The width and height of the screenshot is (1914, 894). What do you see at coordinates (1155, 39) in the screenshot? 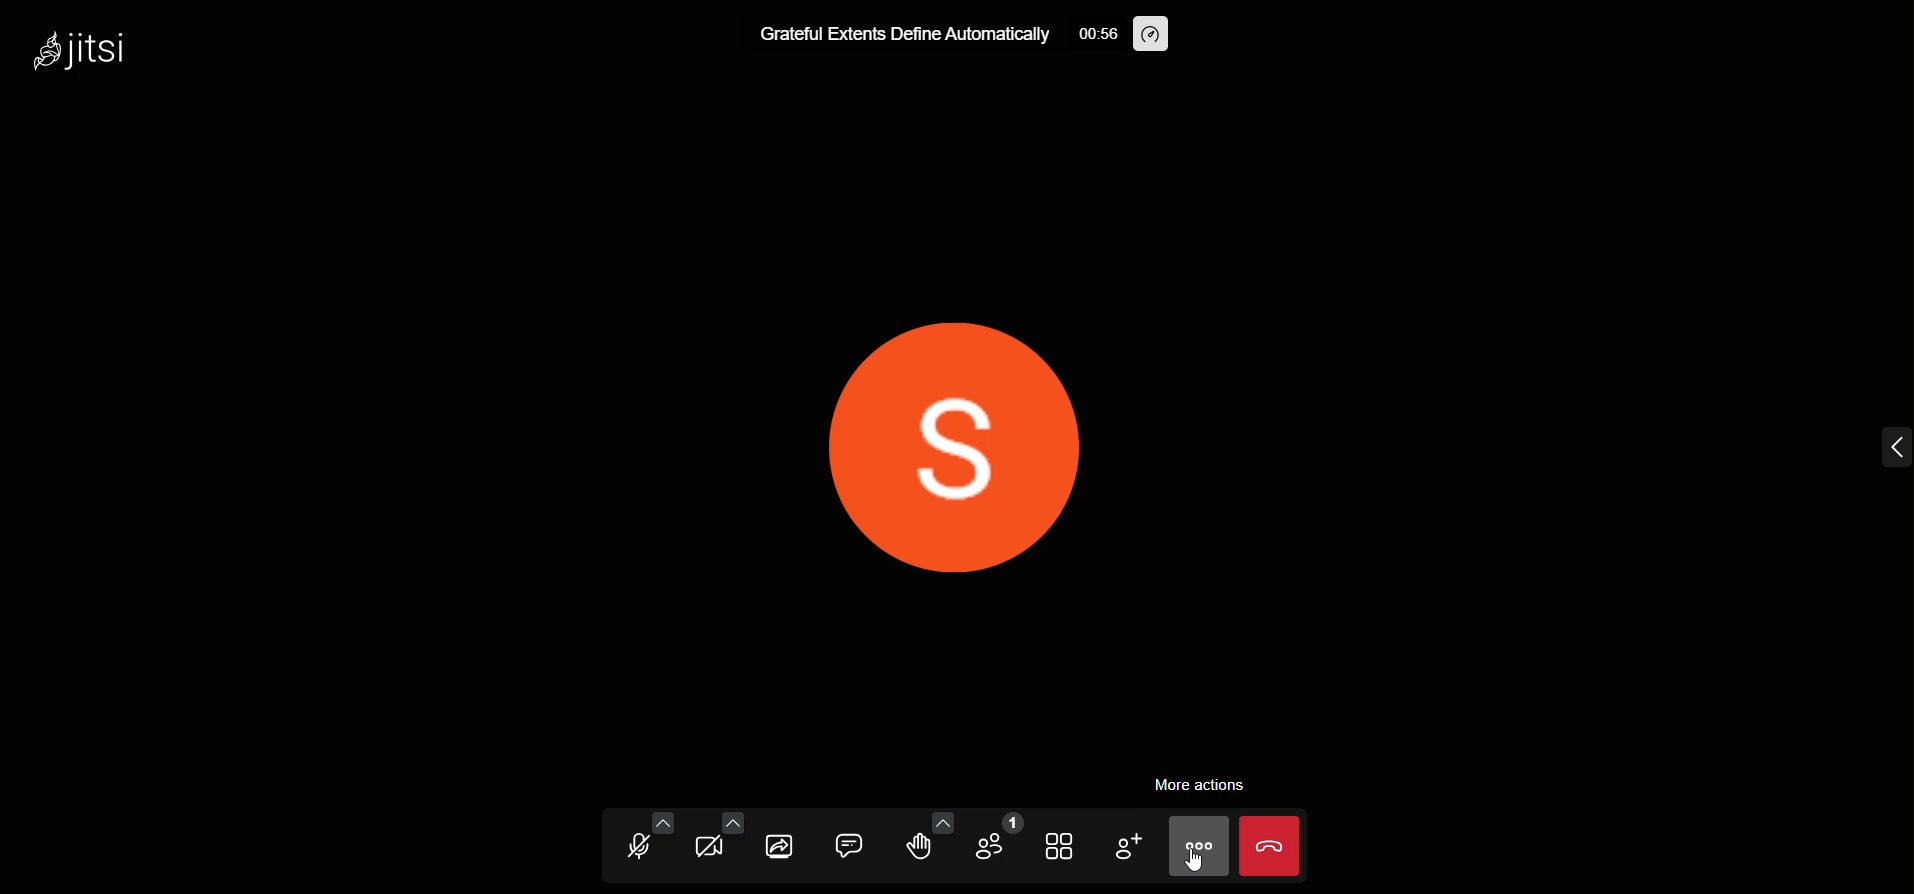
I see `performance setting` at bounding box center [1155, 39].